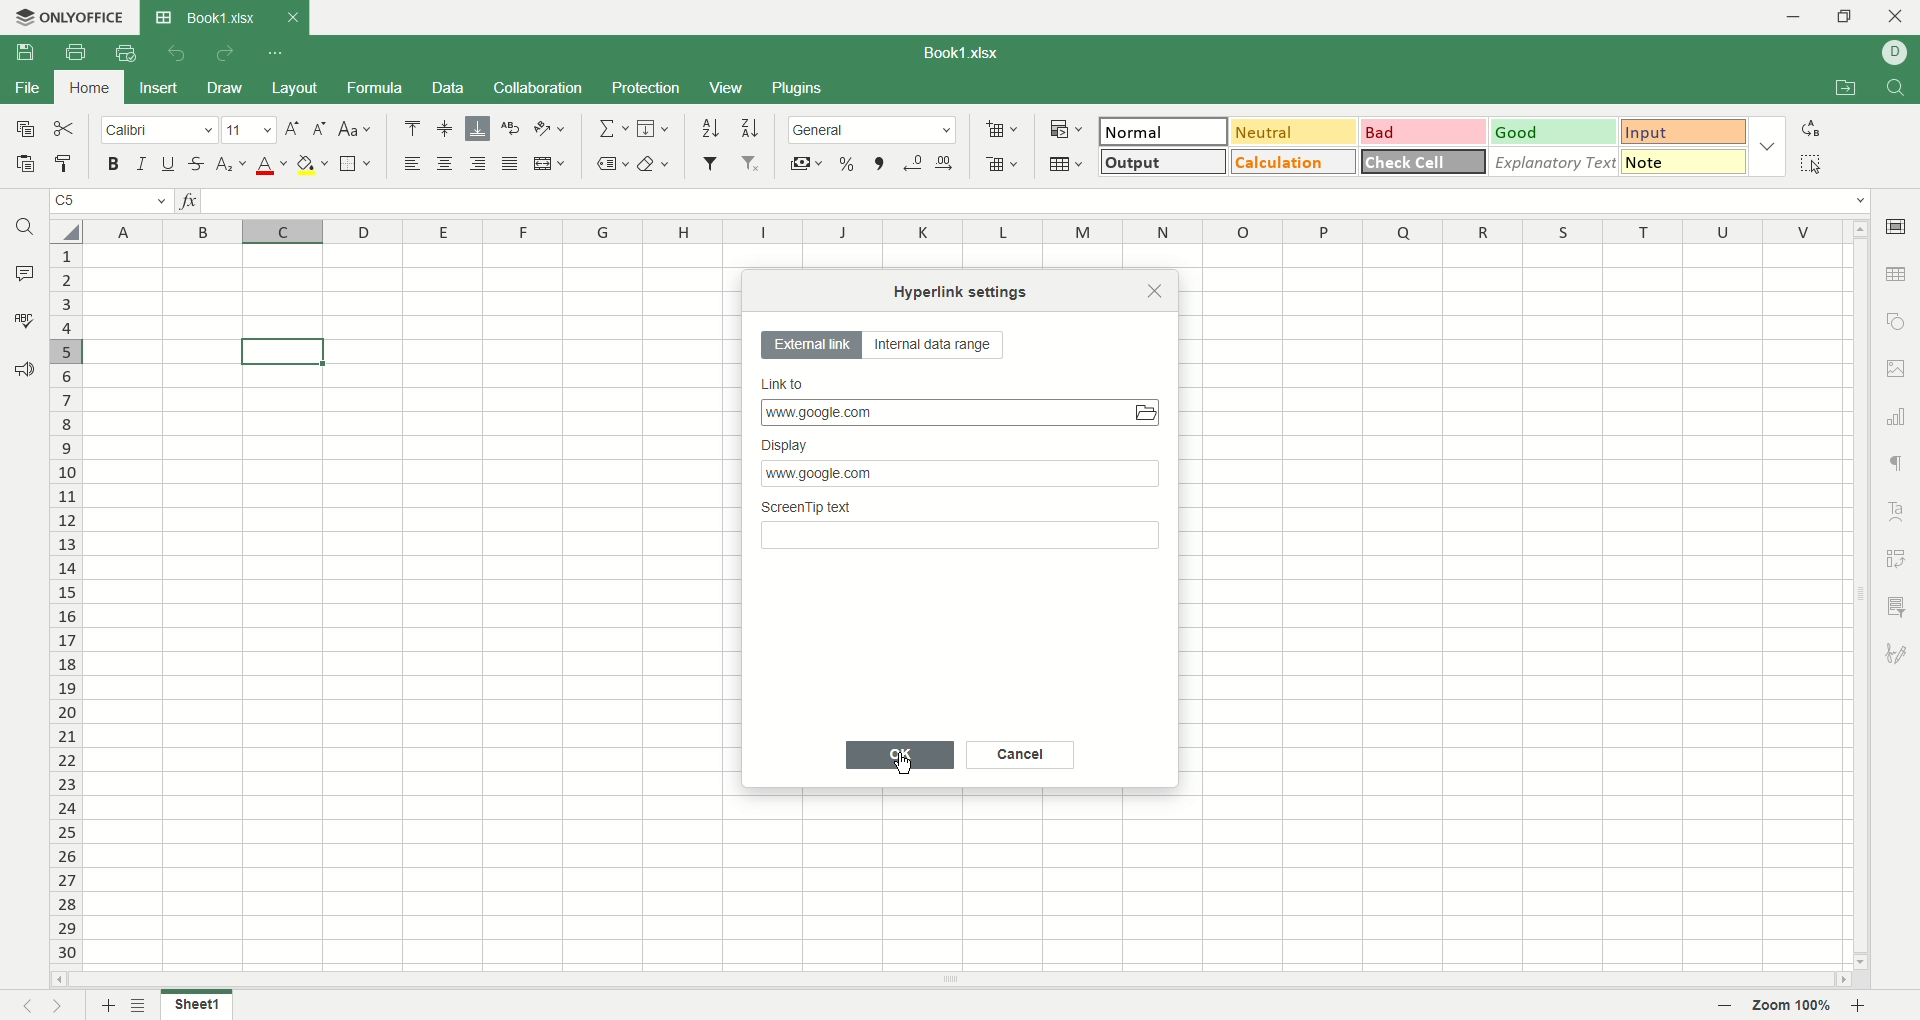 The image size is (1920, 1020). What do you see at coordinates (64, 231) in the screenshot?
I see `select all` at bounding box center [64, 231].